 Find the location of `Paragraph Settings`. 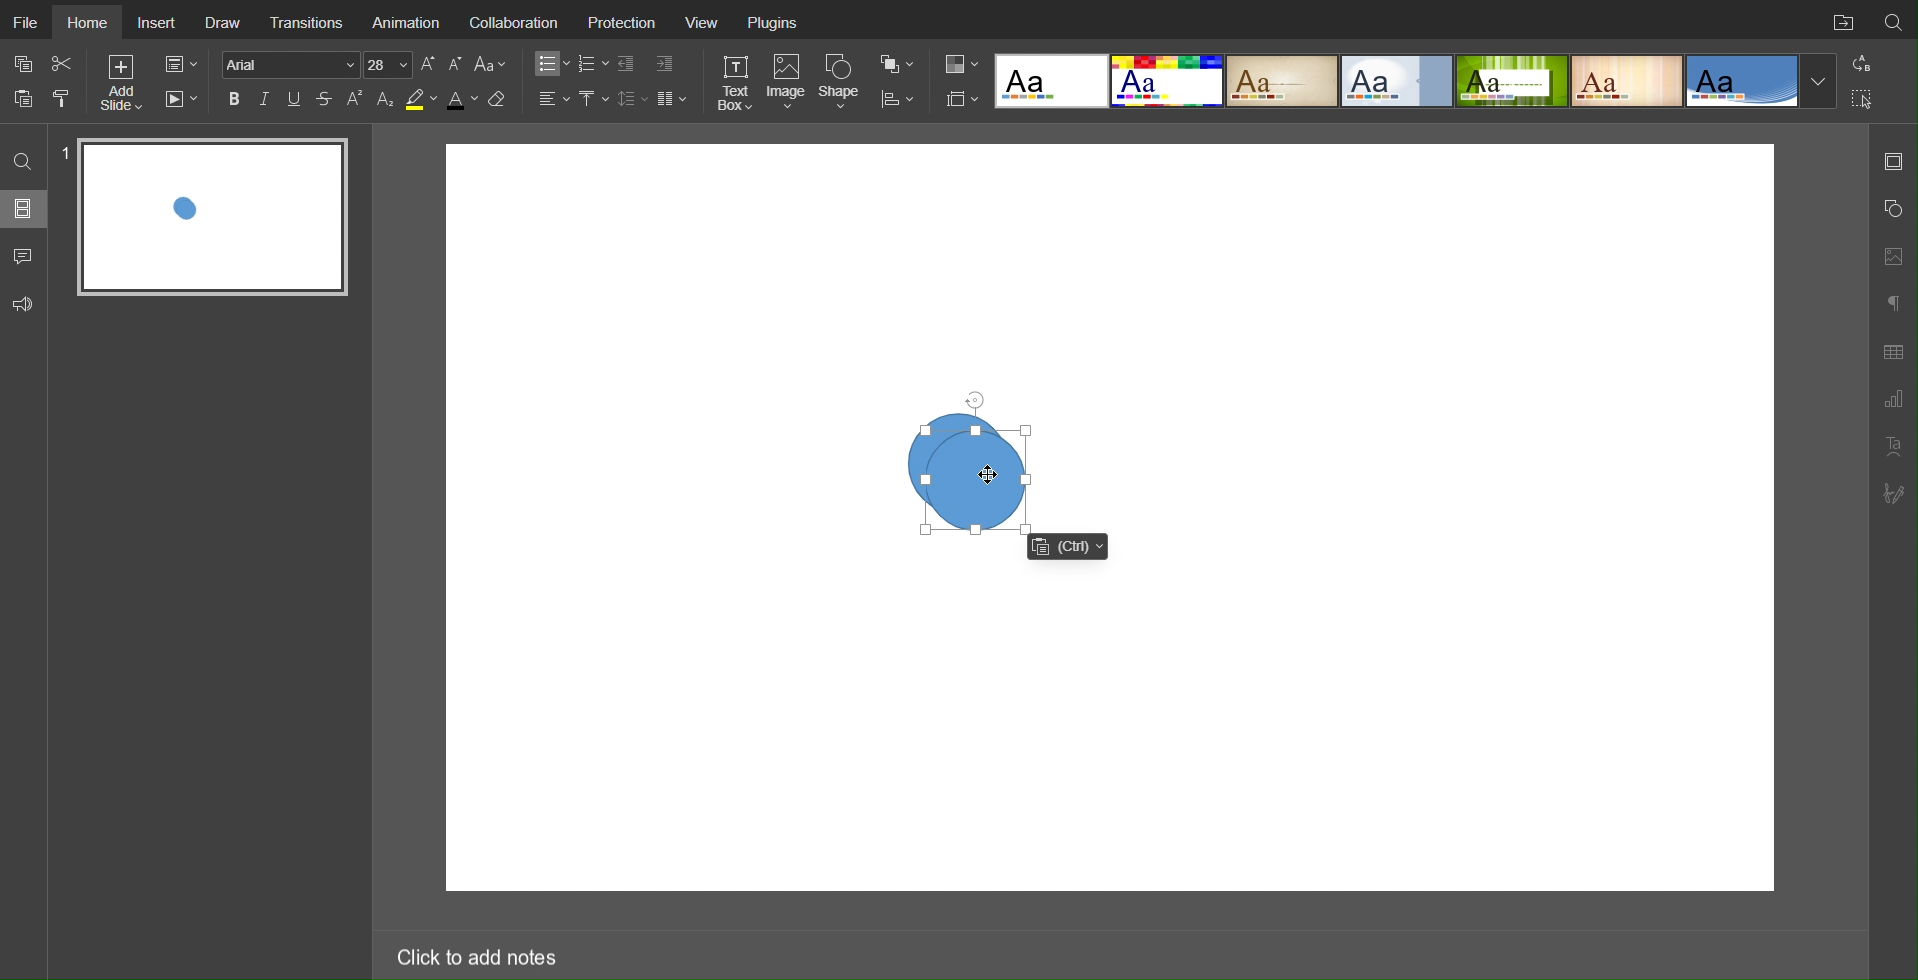

Paragraph Settings is located at coordinates (1892, 300).